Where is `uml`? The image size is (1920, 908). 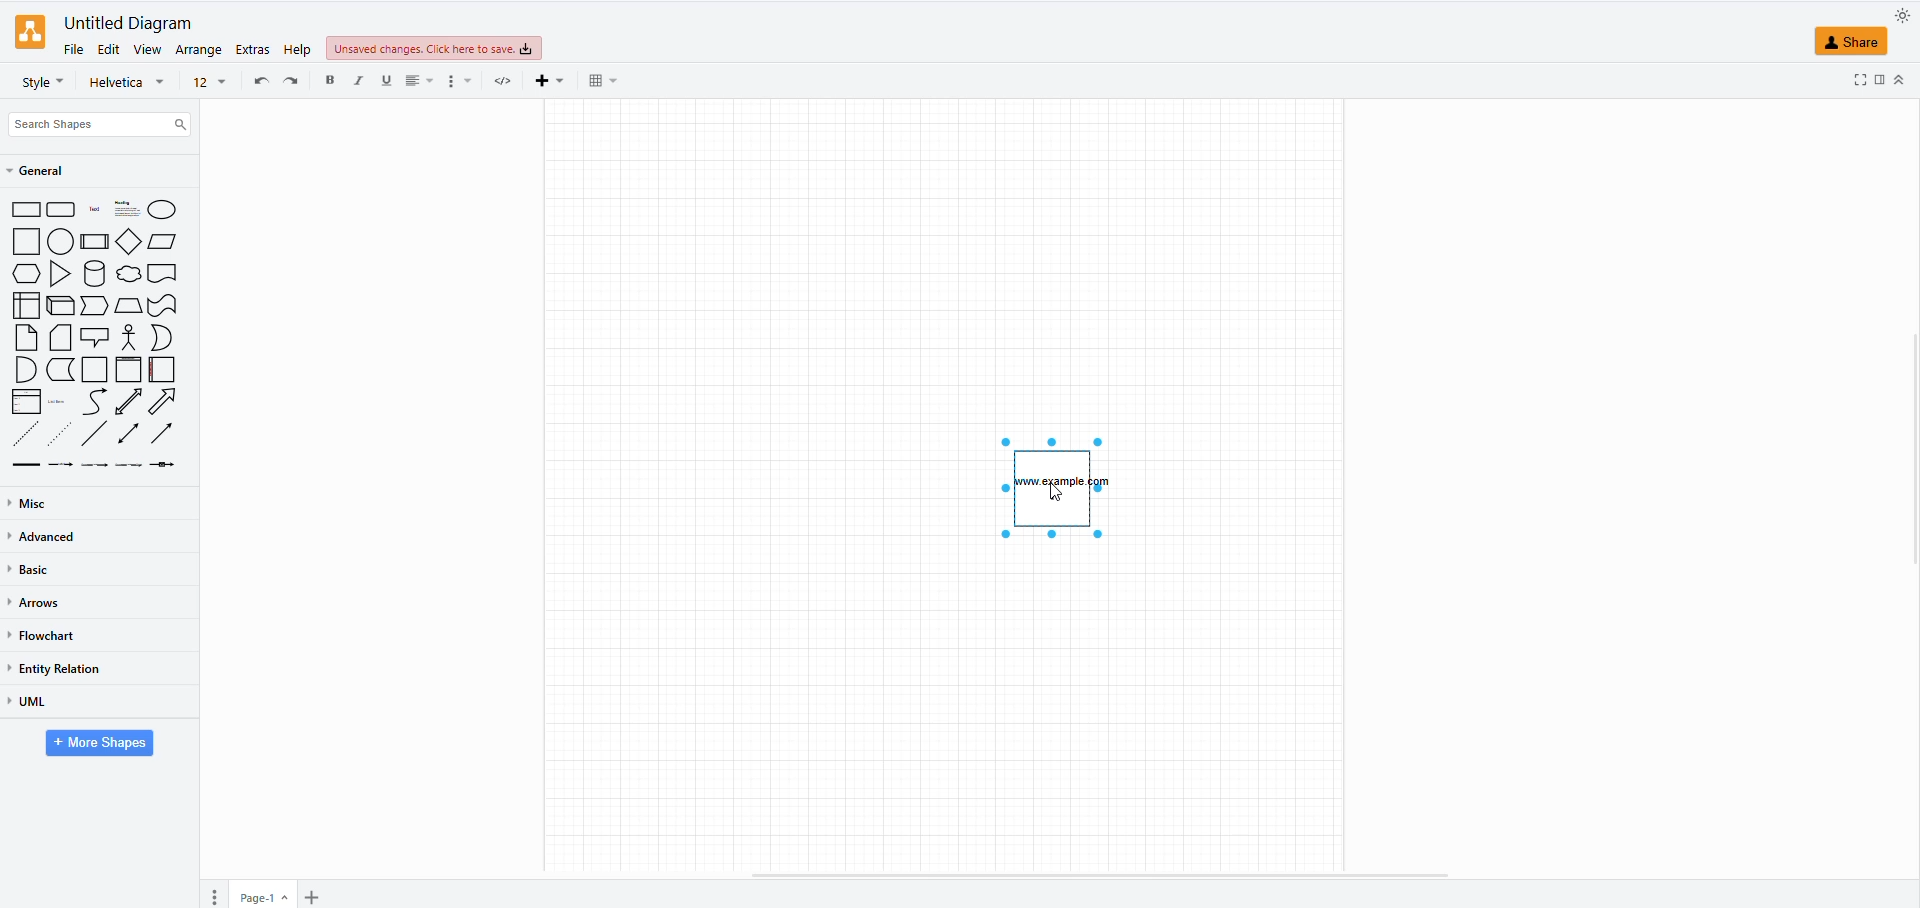
uml is located at coordinates (28, 702).